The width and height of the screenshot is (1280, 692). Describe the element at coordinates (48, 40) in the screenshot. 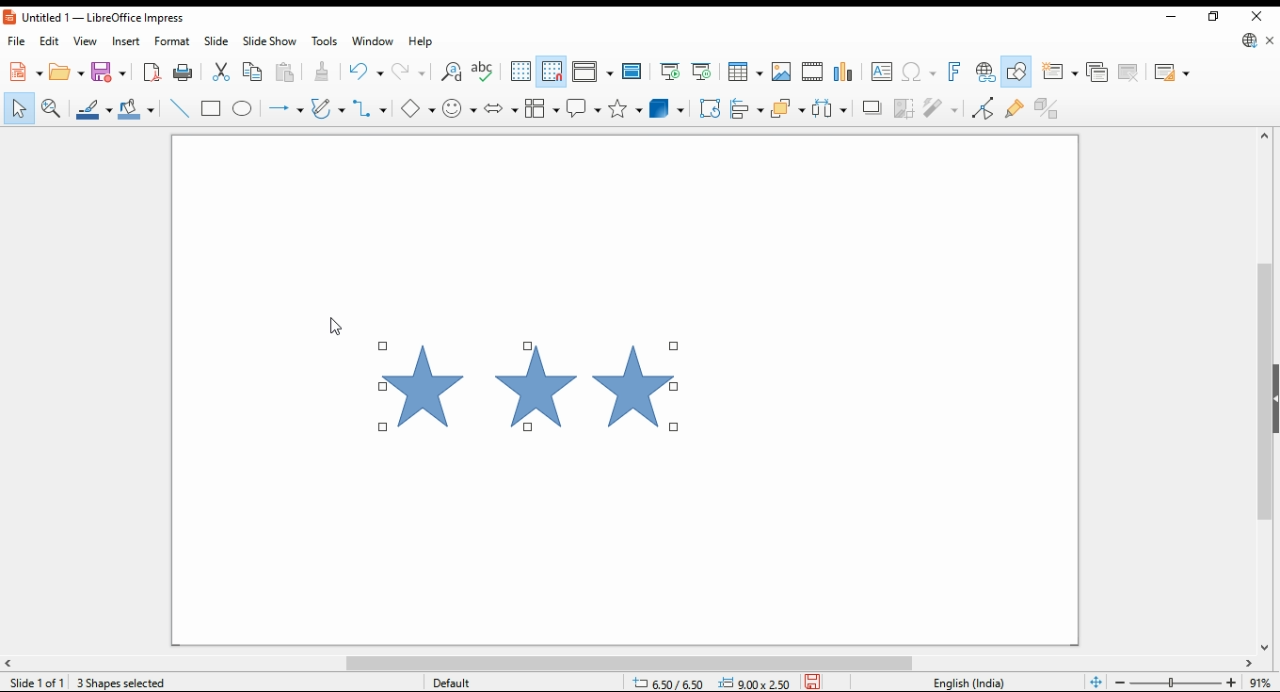

I see `edit` at that location.